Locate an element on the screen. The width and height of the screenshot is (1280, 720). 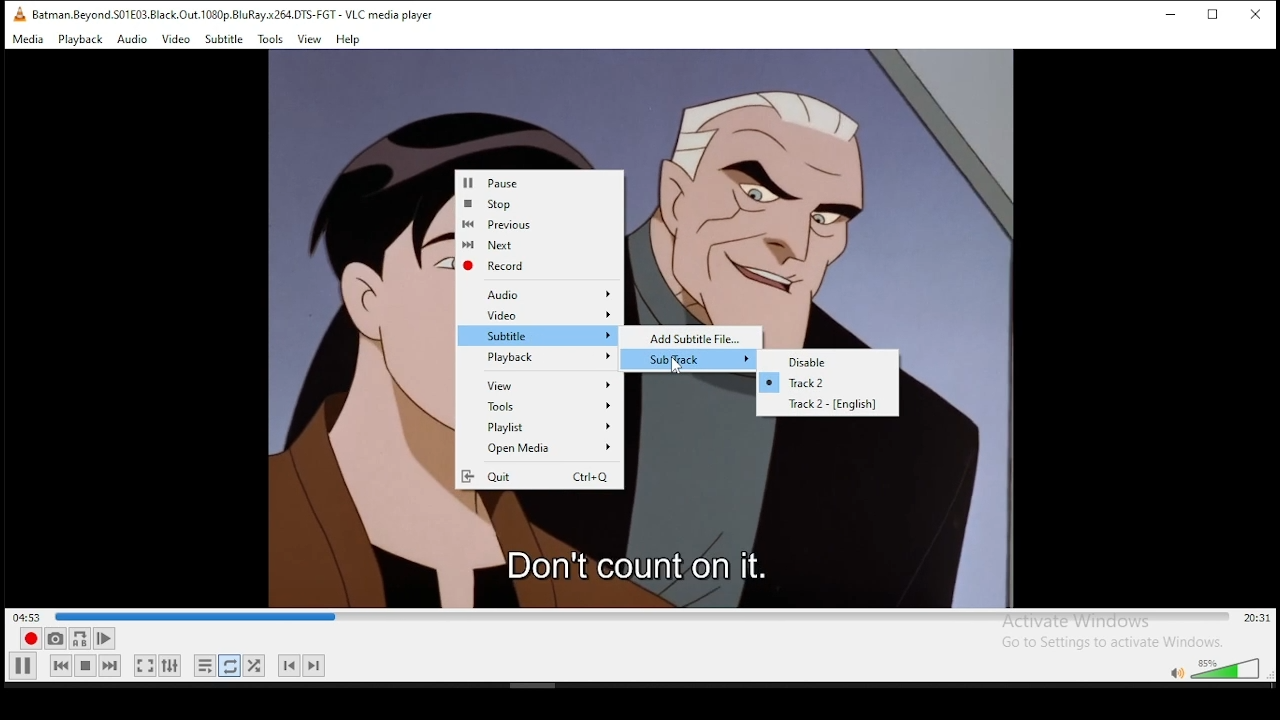
settings is located at coordinates (175, 665).